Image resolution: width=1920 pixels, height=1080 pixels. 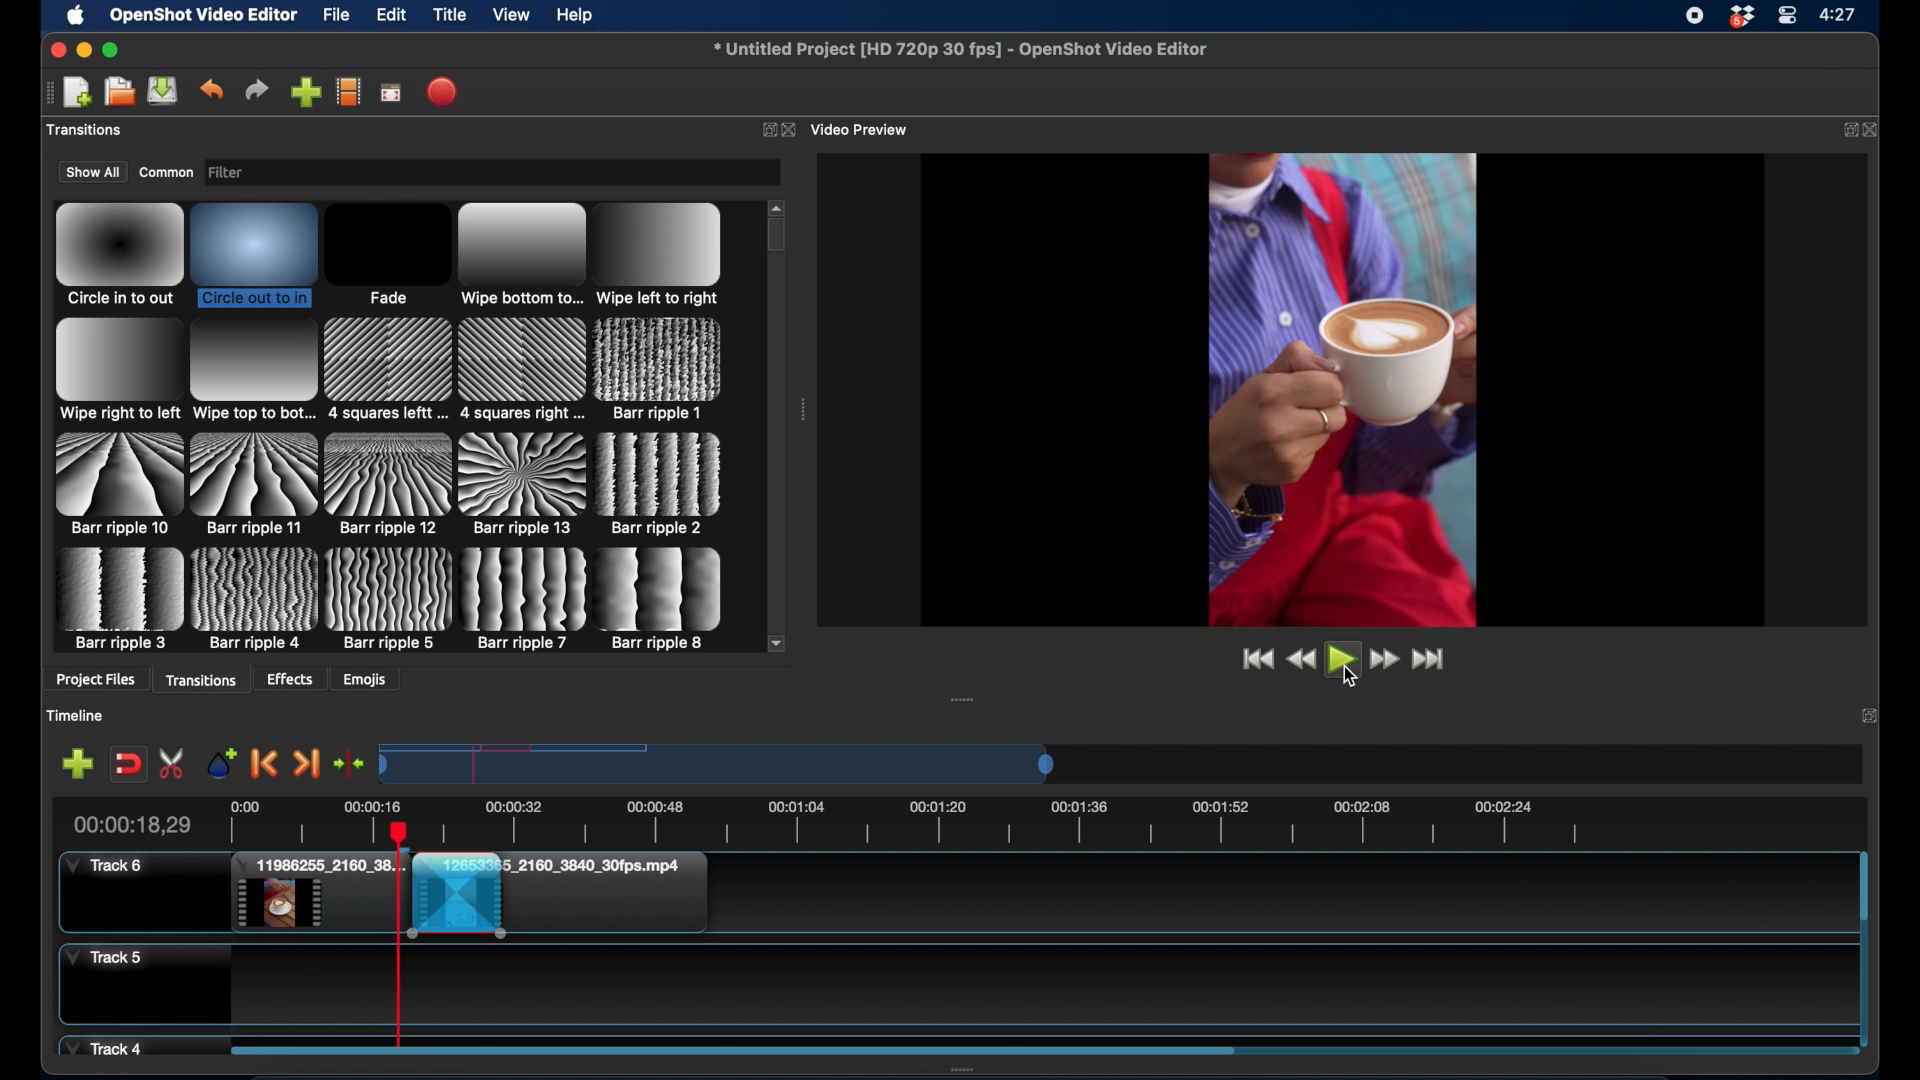 What do you see at coordinates (203, 679) in the screenshot?
I see `transitions` at bounding box center [203, 679].